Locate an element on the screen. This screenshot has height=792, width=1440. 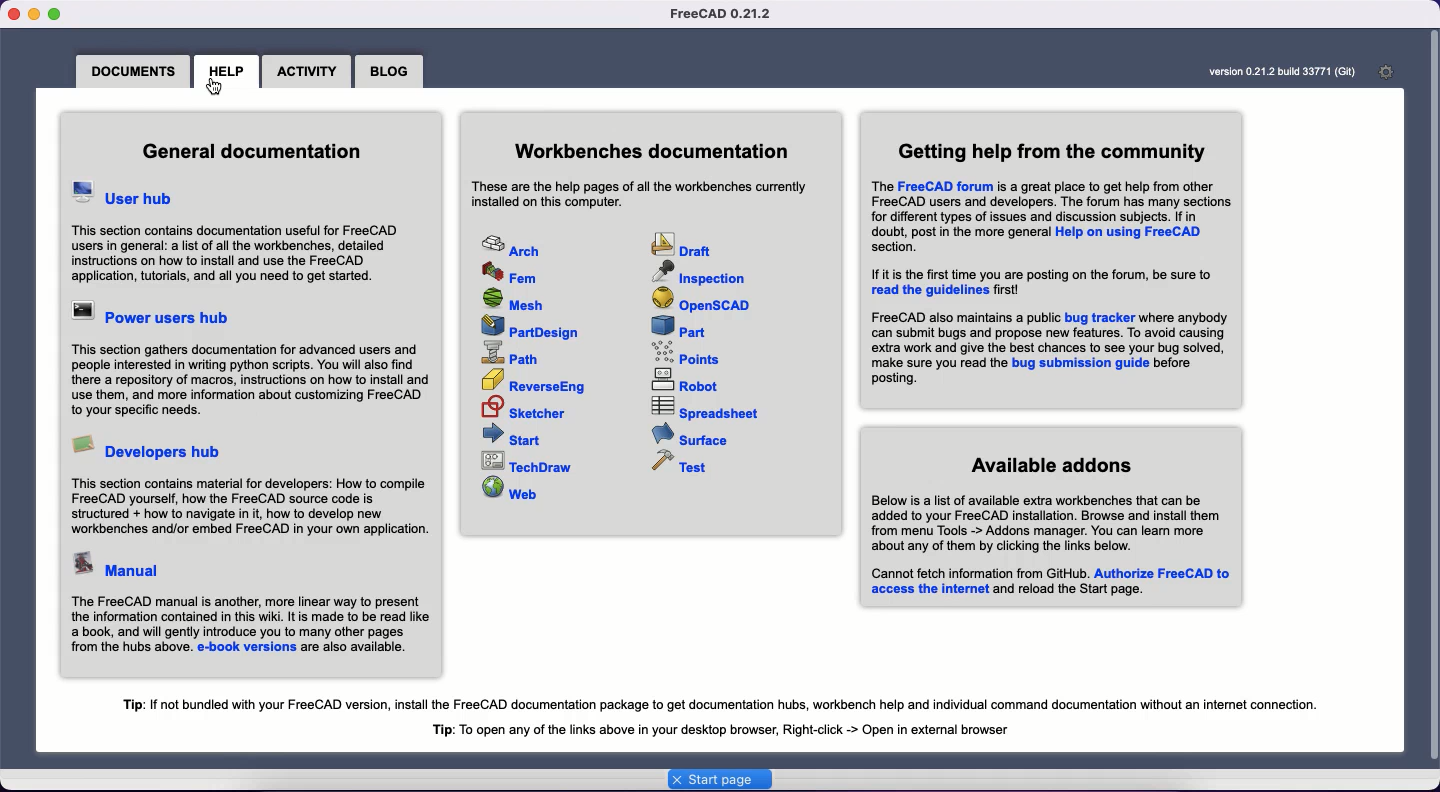
Version is located at coordinates (1285, 72).